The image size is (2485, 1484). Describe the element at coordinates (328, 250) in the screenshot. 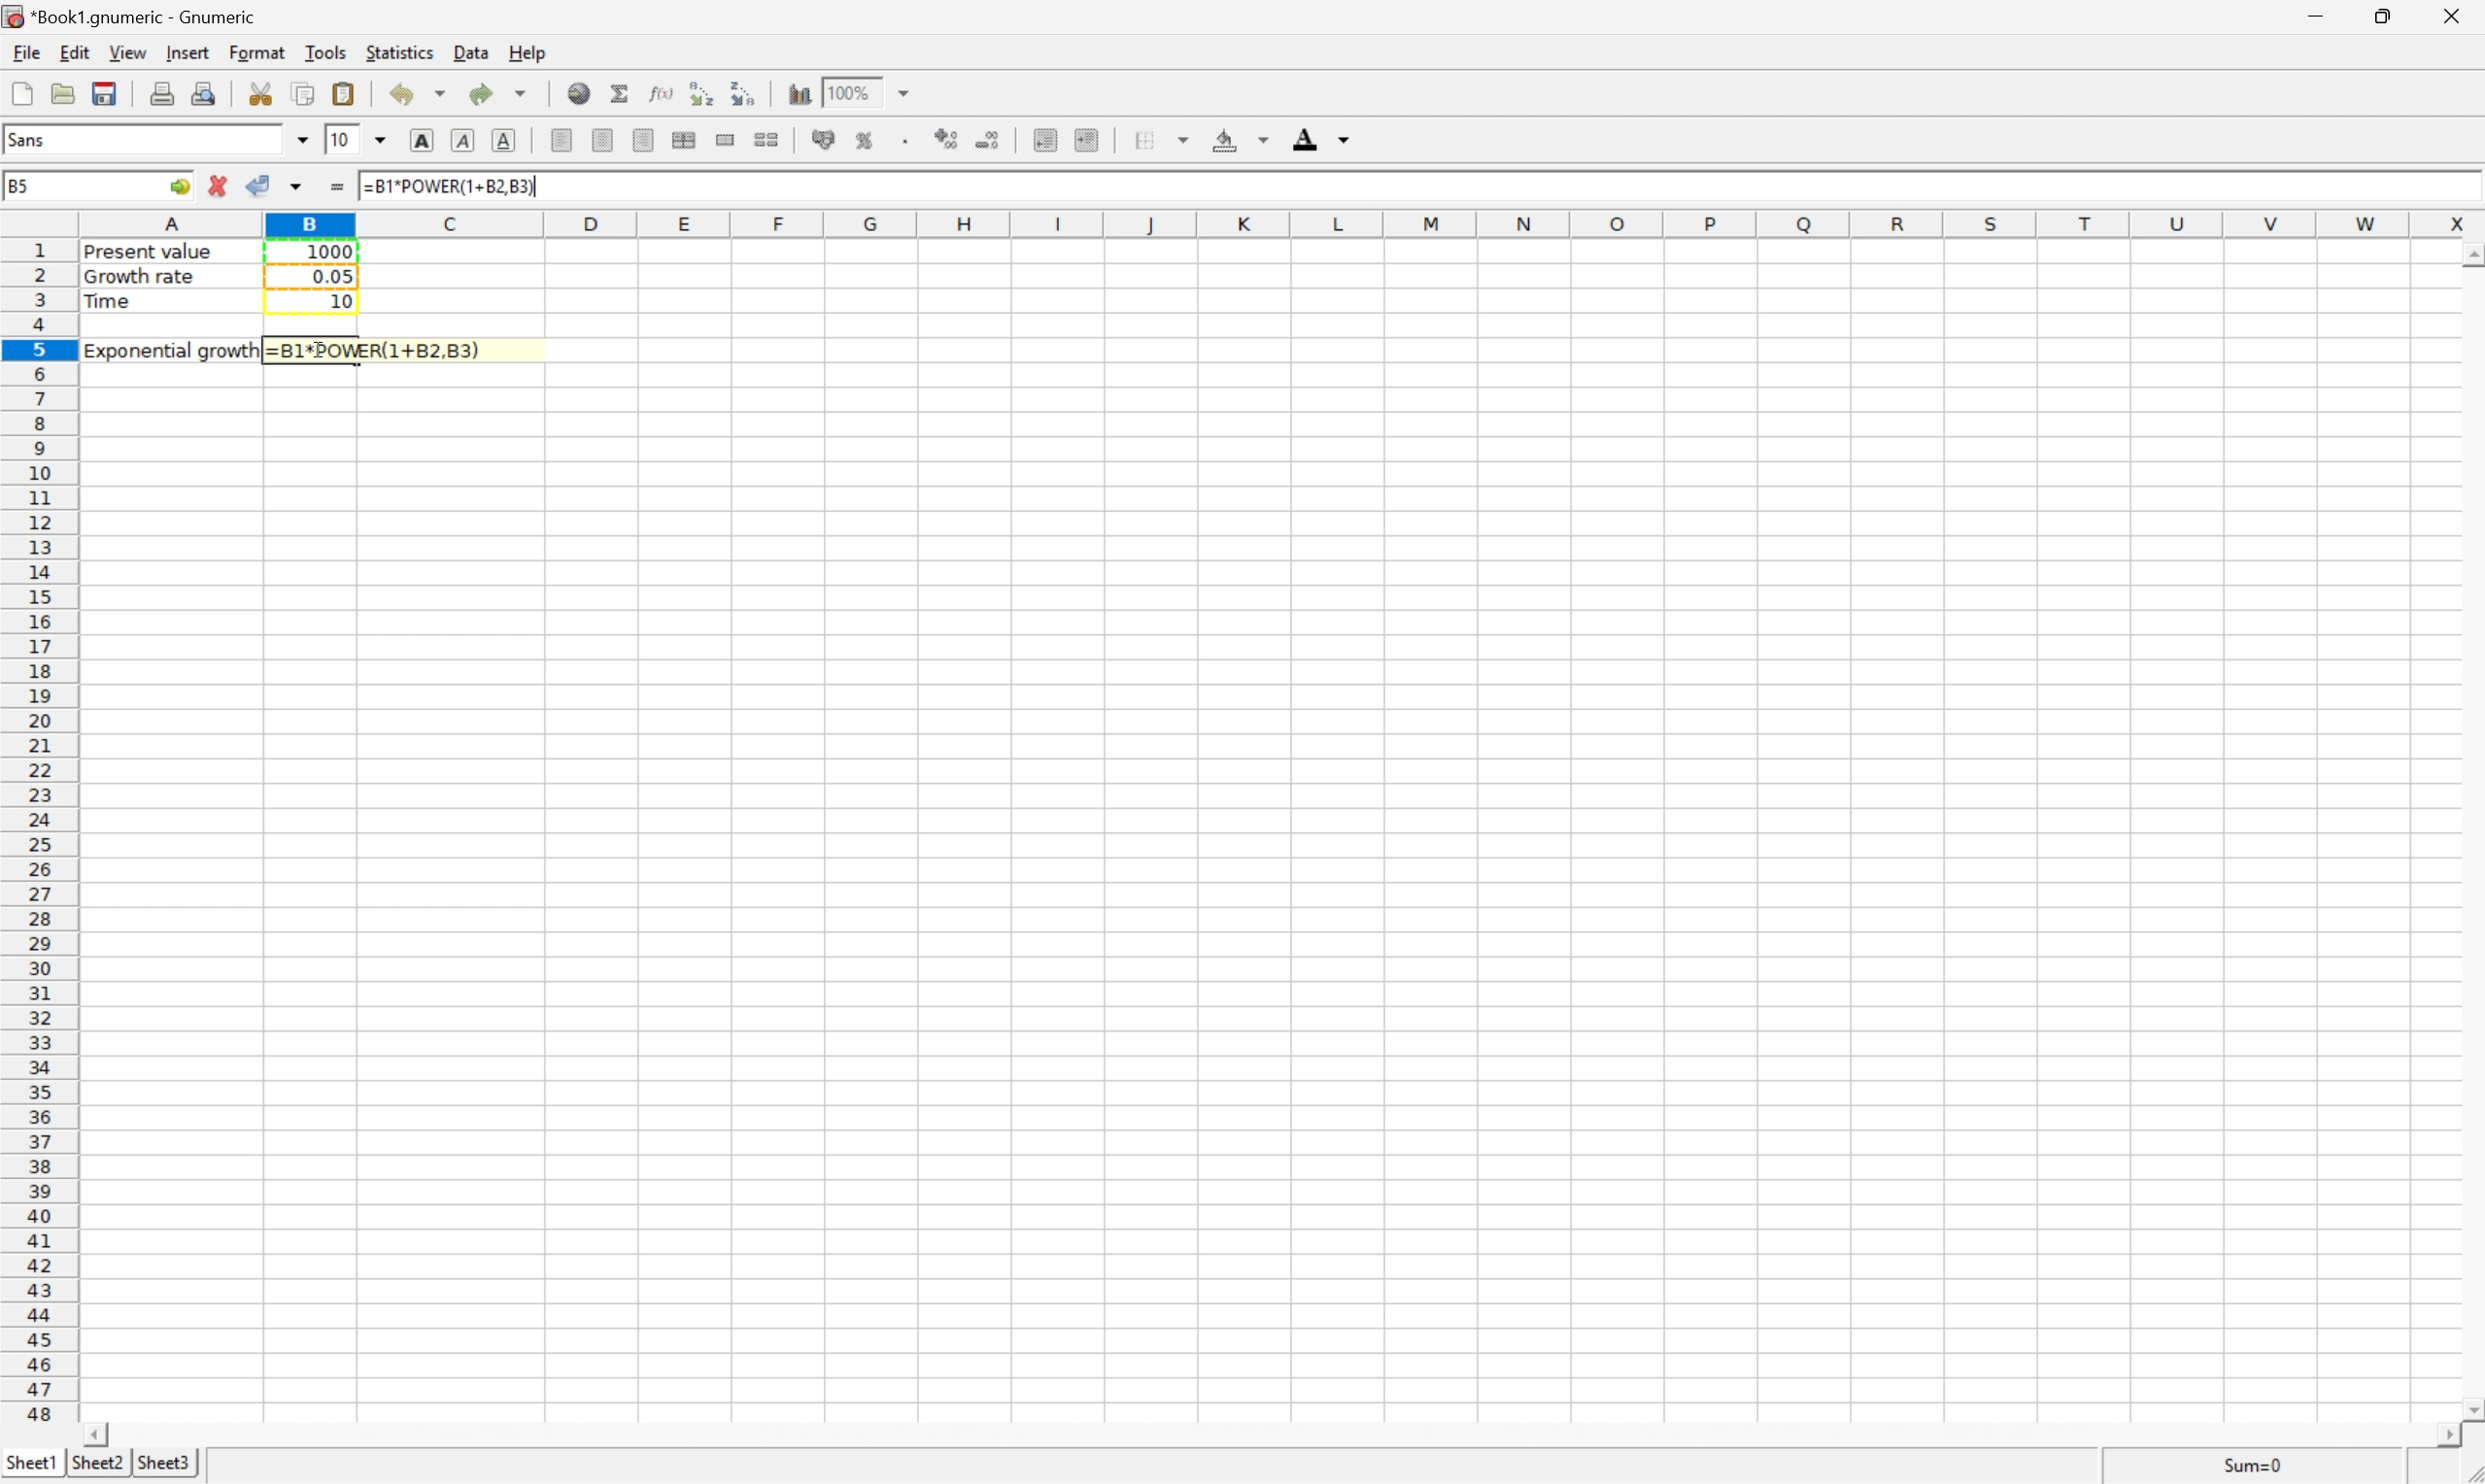

I see `1000` at that location.